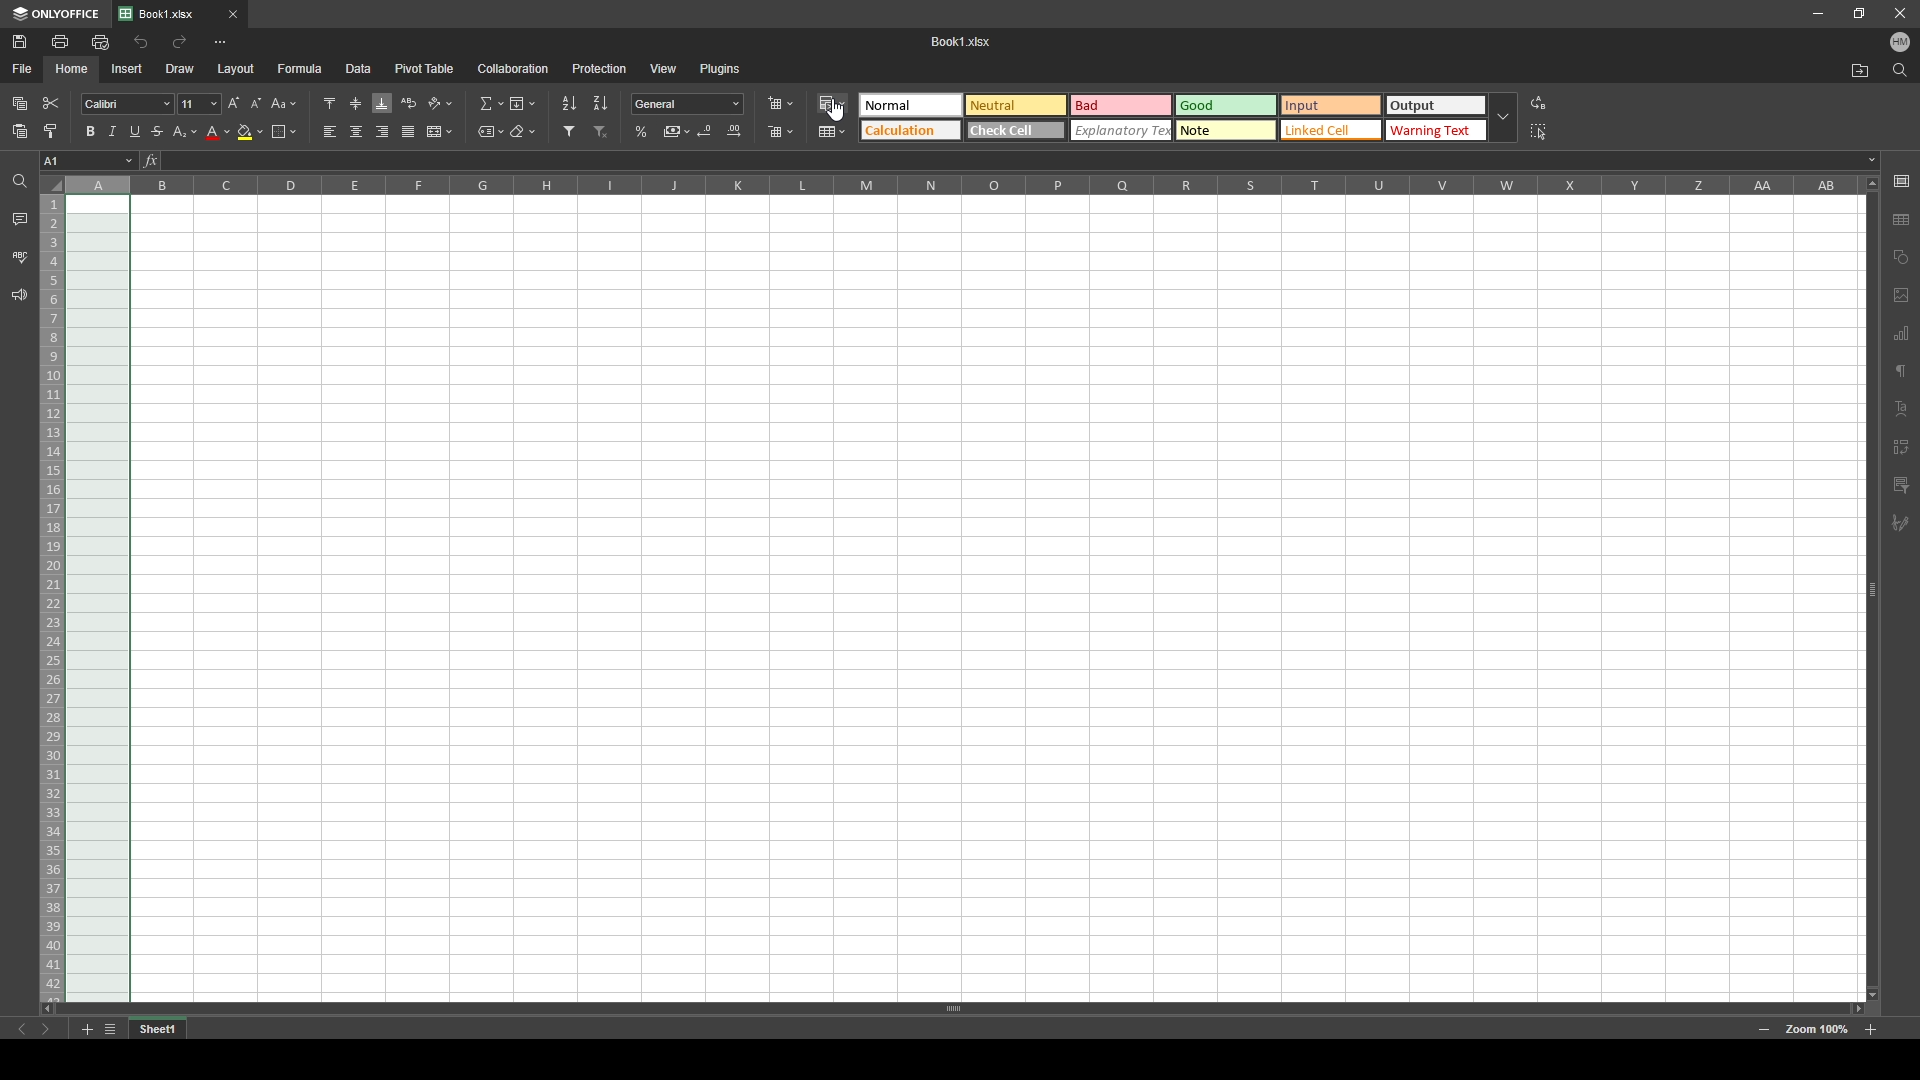 This screenshot has width=1920, height=1080. Describe the element at coordinates (1018, 161) in the screenshot. I see `input box` at that location.